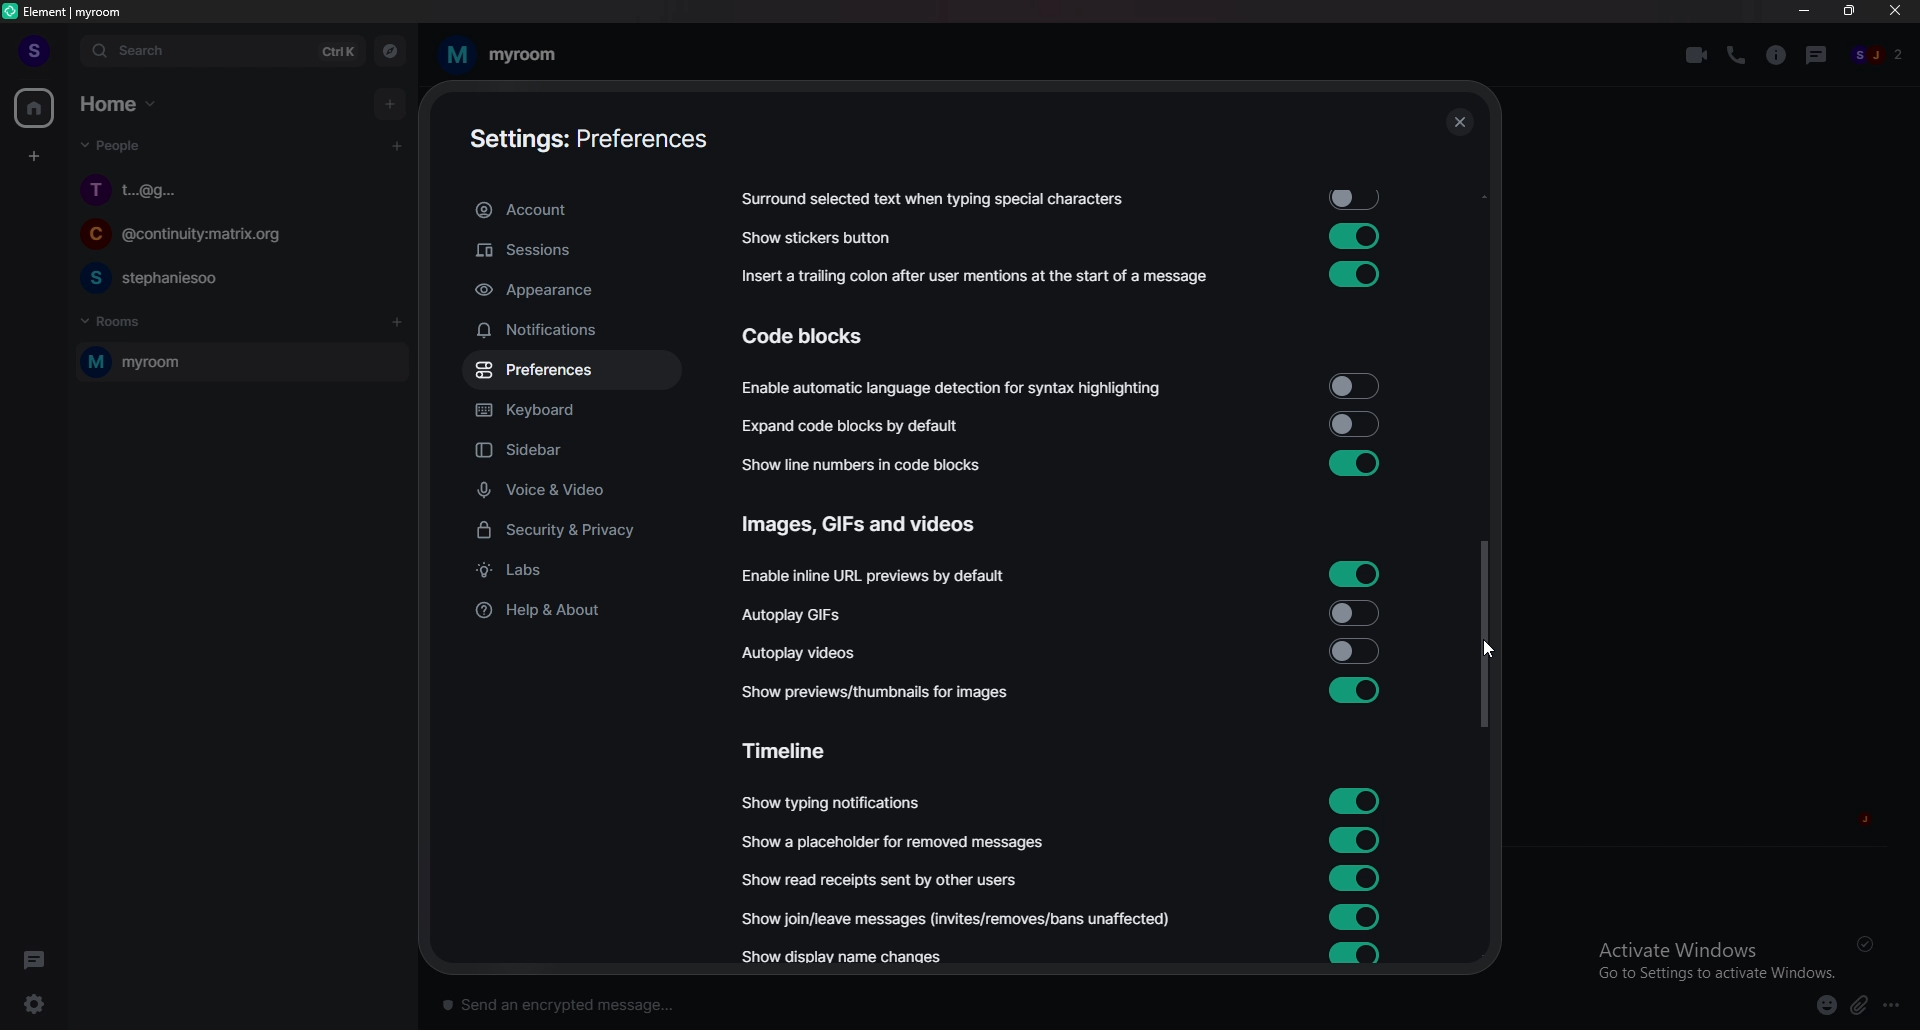 The width and height of the screenshot is (1920, 1030). I want to click on toggle, so click(1356, 917).